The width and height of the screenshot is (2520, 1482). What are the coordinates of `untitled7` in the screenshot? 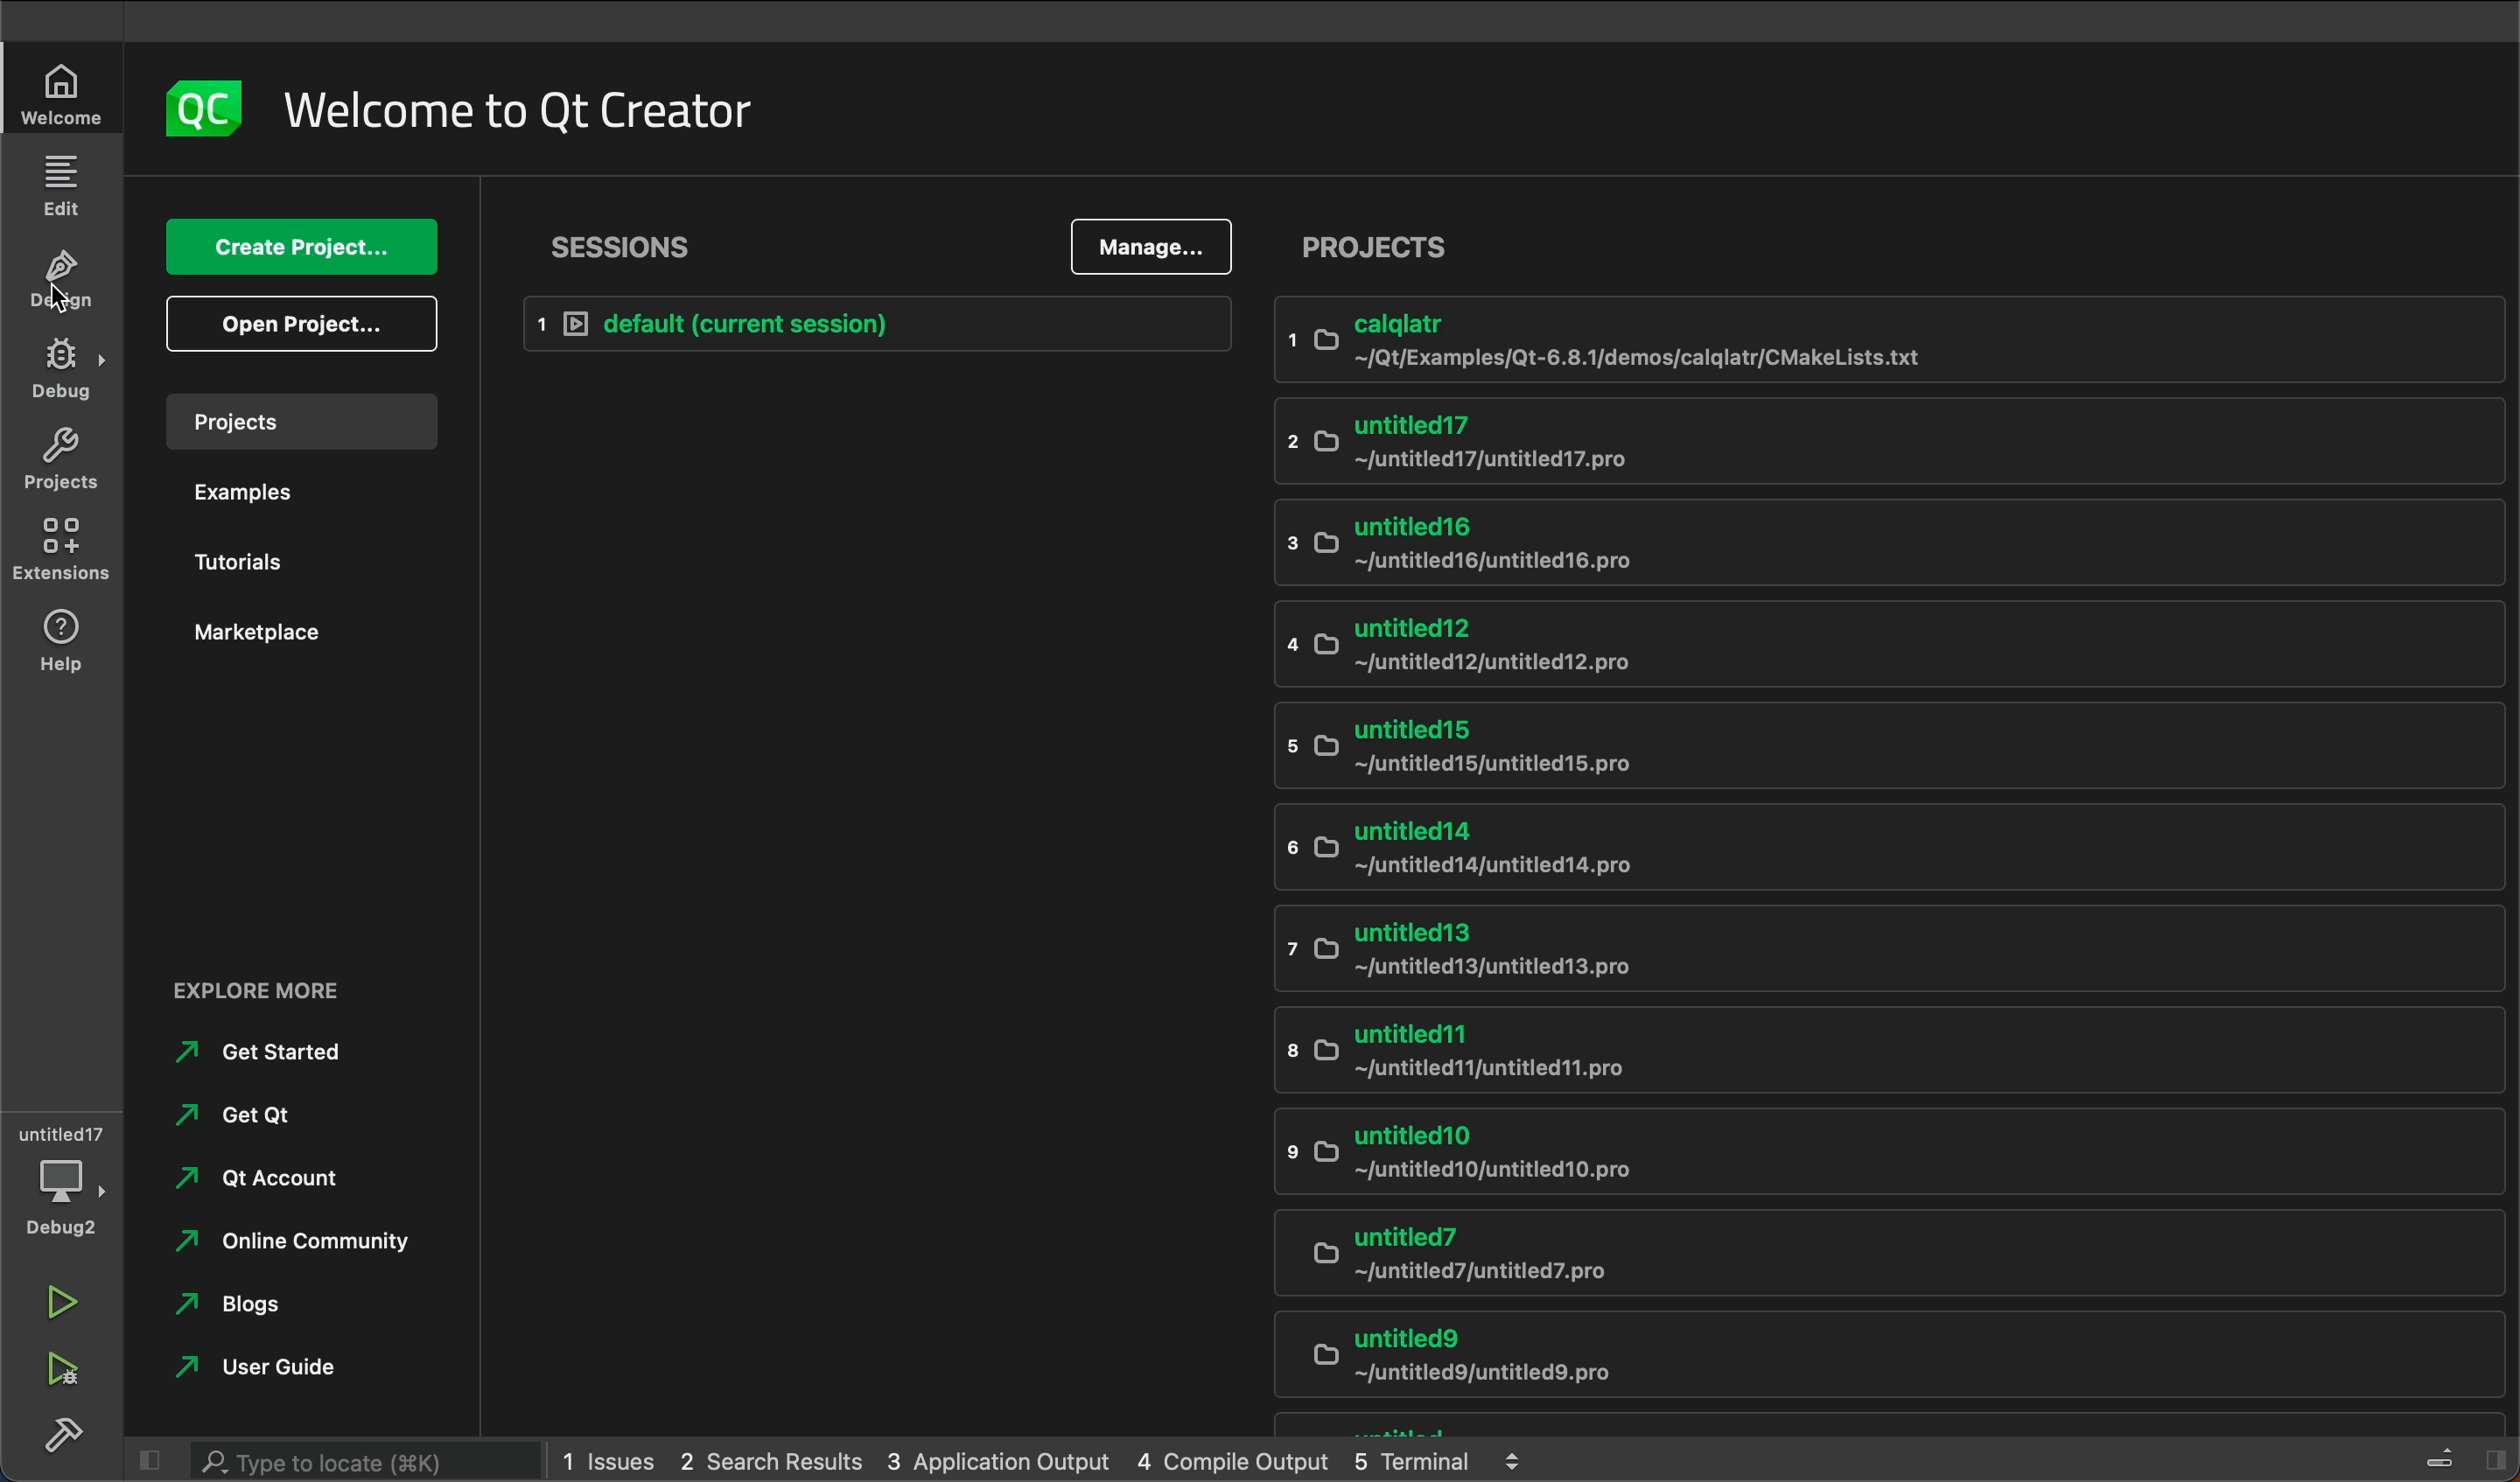 It's located at (1854, 1253).